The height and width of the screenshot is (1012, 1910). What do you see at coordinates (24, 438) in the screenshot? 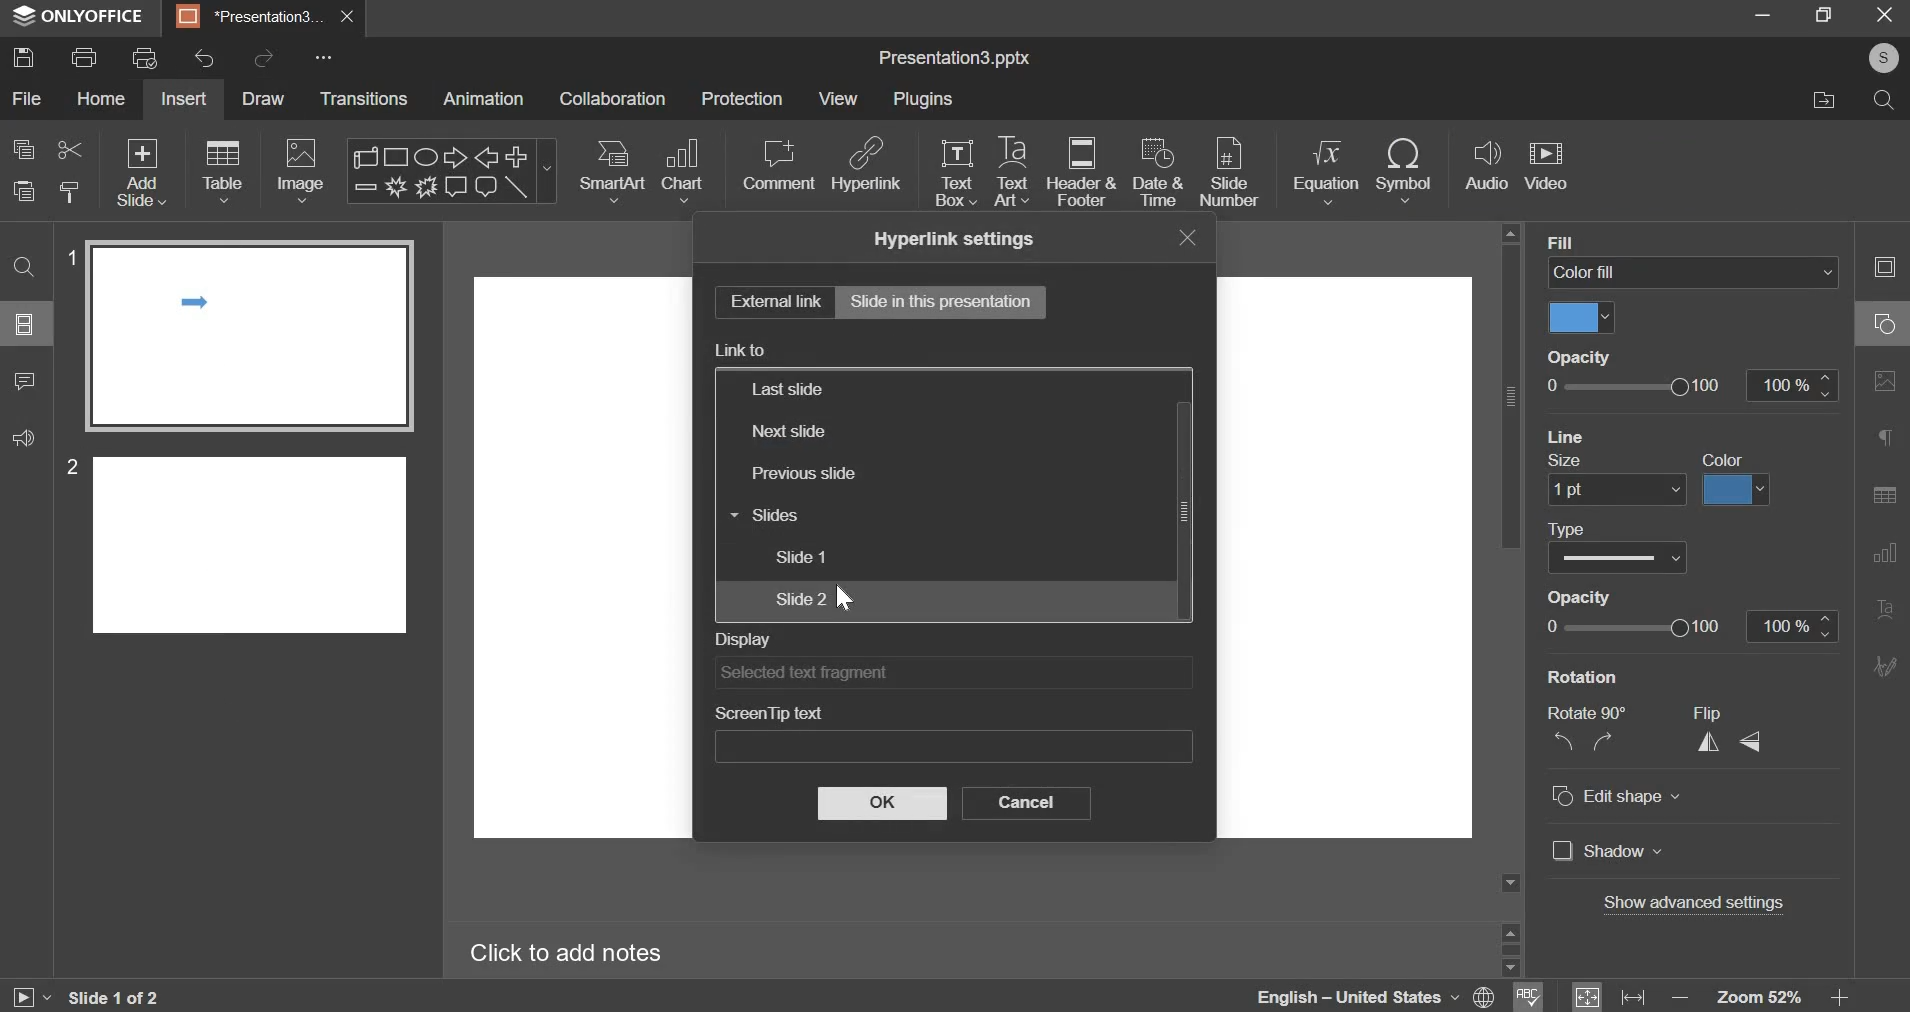
I see `feedback` at bounding box center [24, 438].